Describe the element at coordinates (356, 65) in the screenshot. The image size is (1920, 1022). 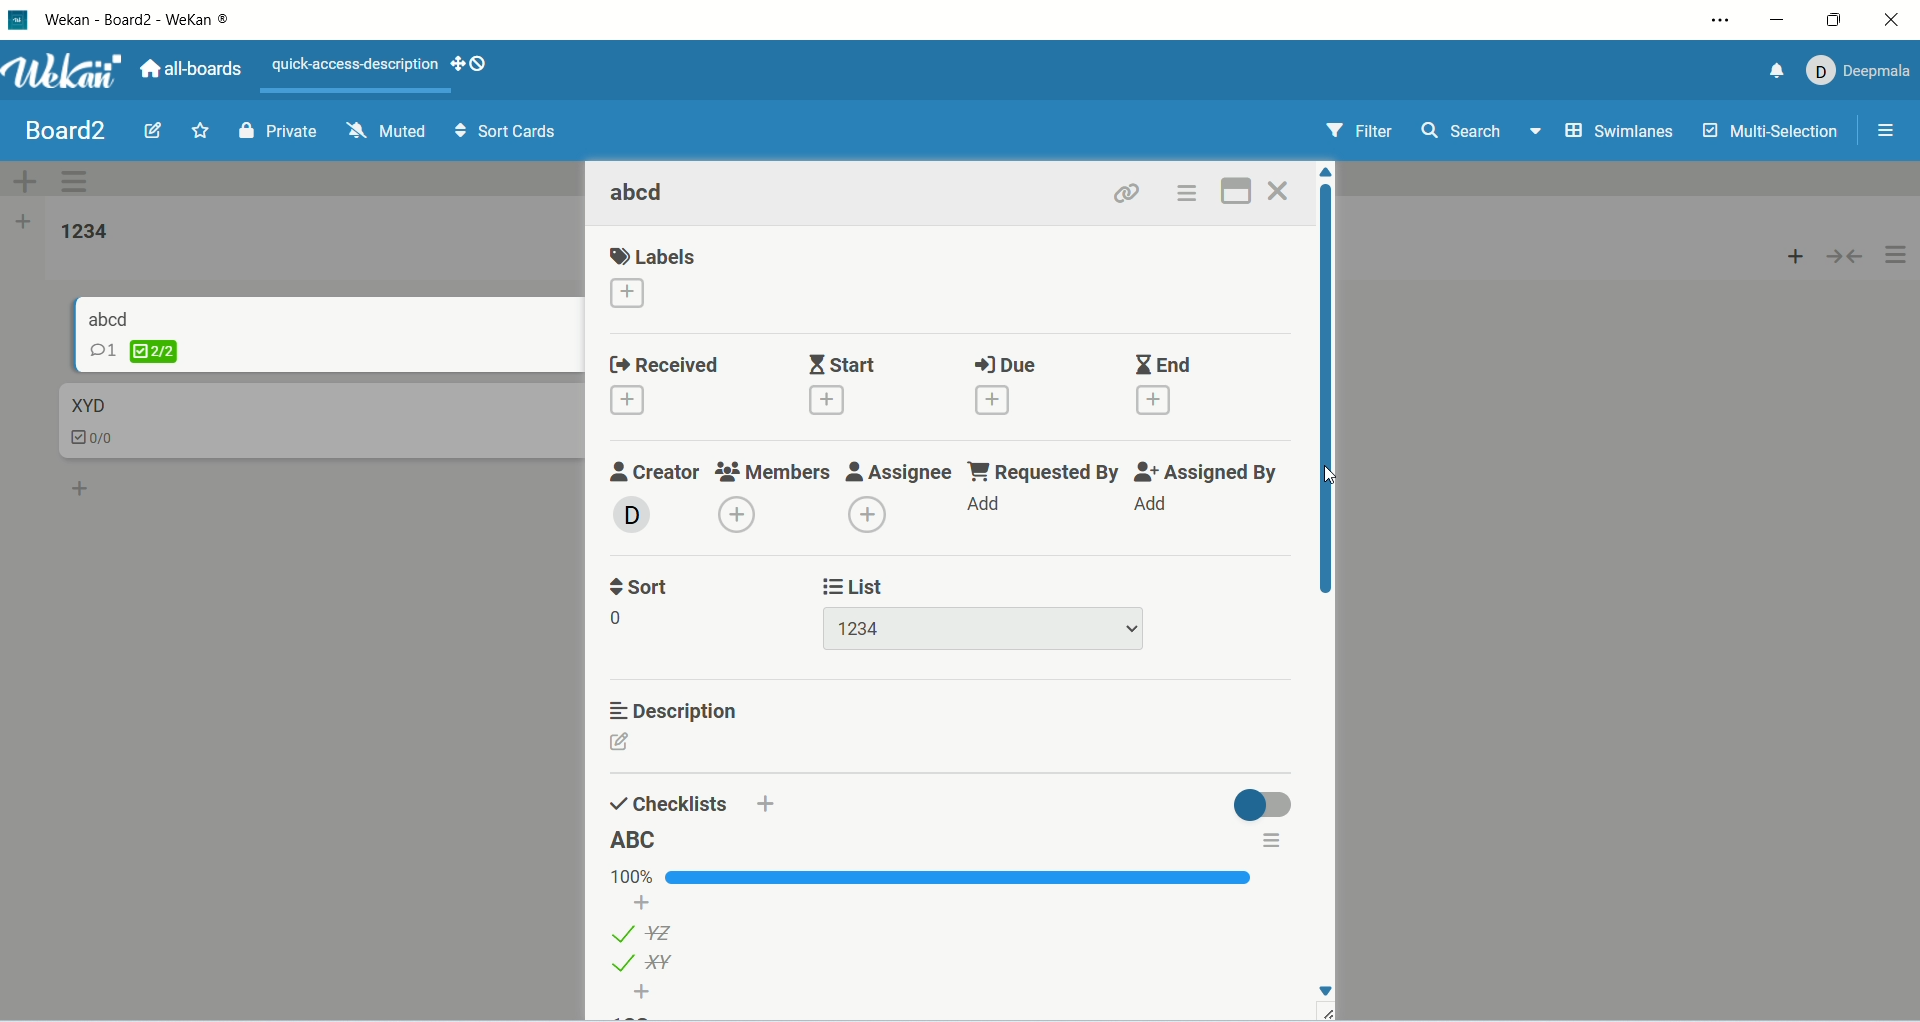
I see `text` at that location.